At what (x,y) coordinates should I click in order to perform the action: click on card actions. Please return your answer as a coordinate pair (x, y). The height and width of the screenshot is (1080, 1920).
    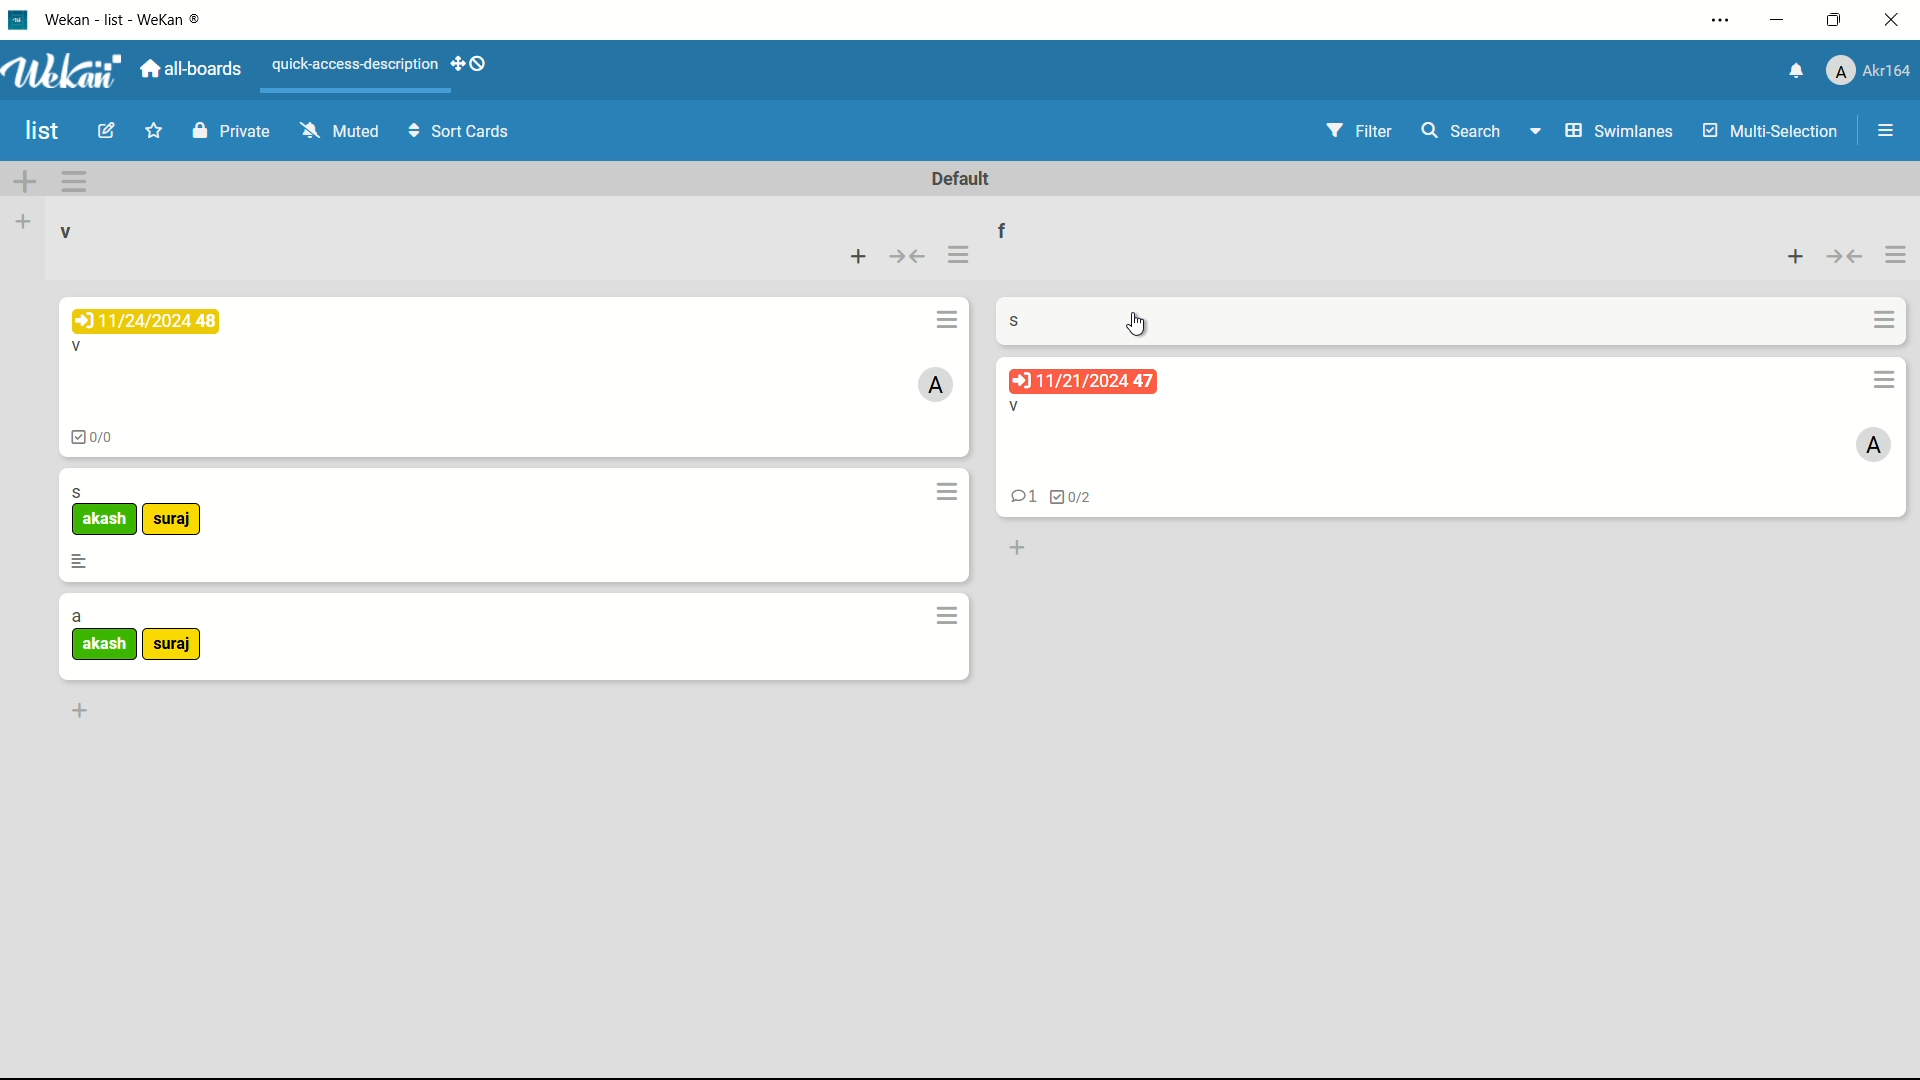
    Looking at the image, I should click on (1880, 321).